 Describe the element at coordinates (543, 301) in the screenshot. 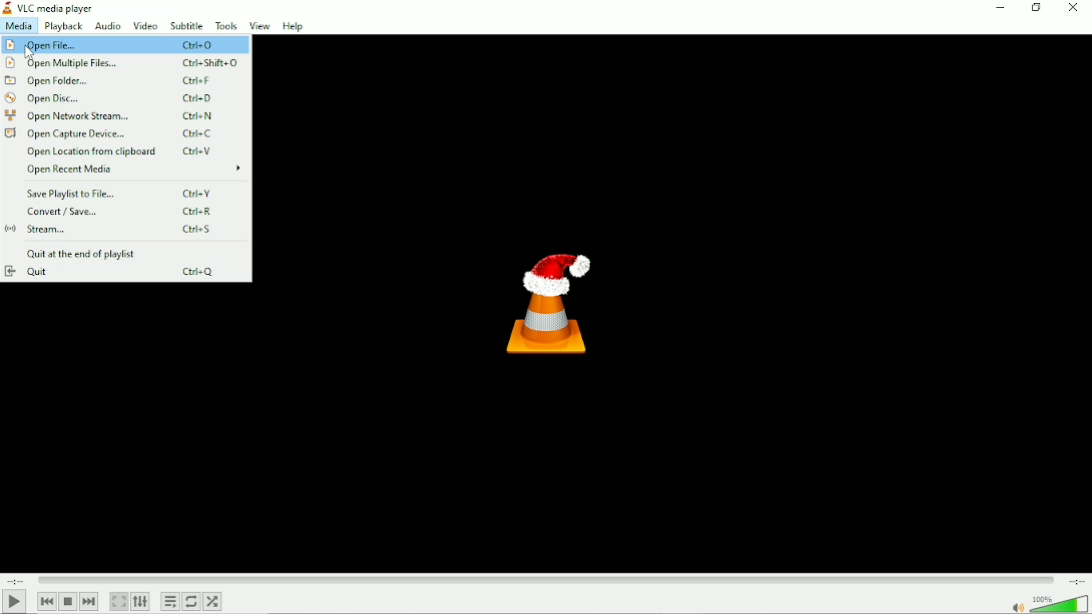

I see `Logo` at that location.